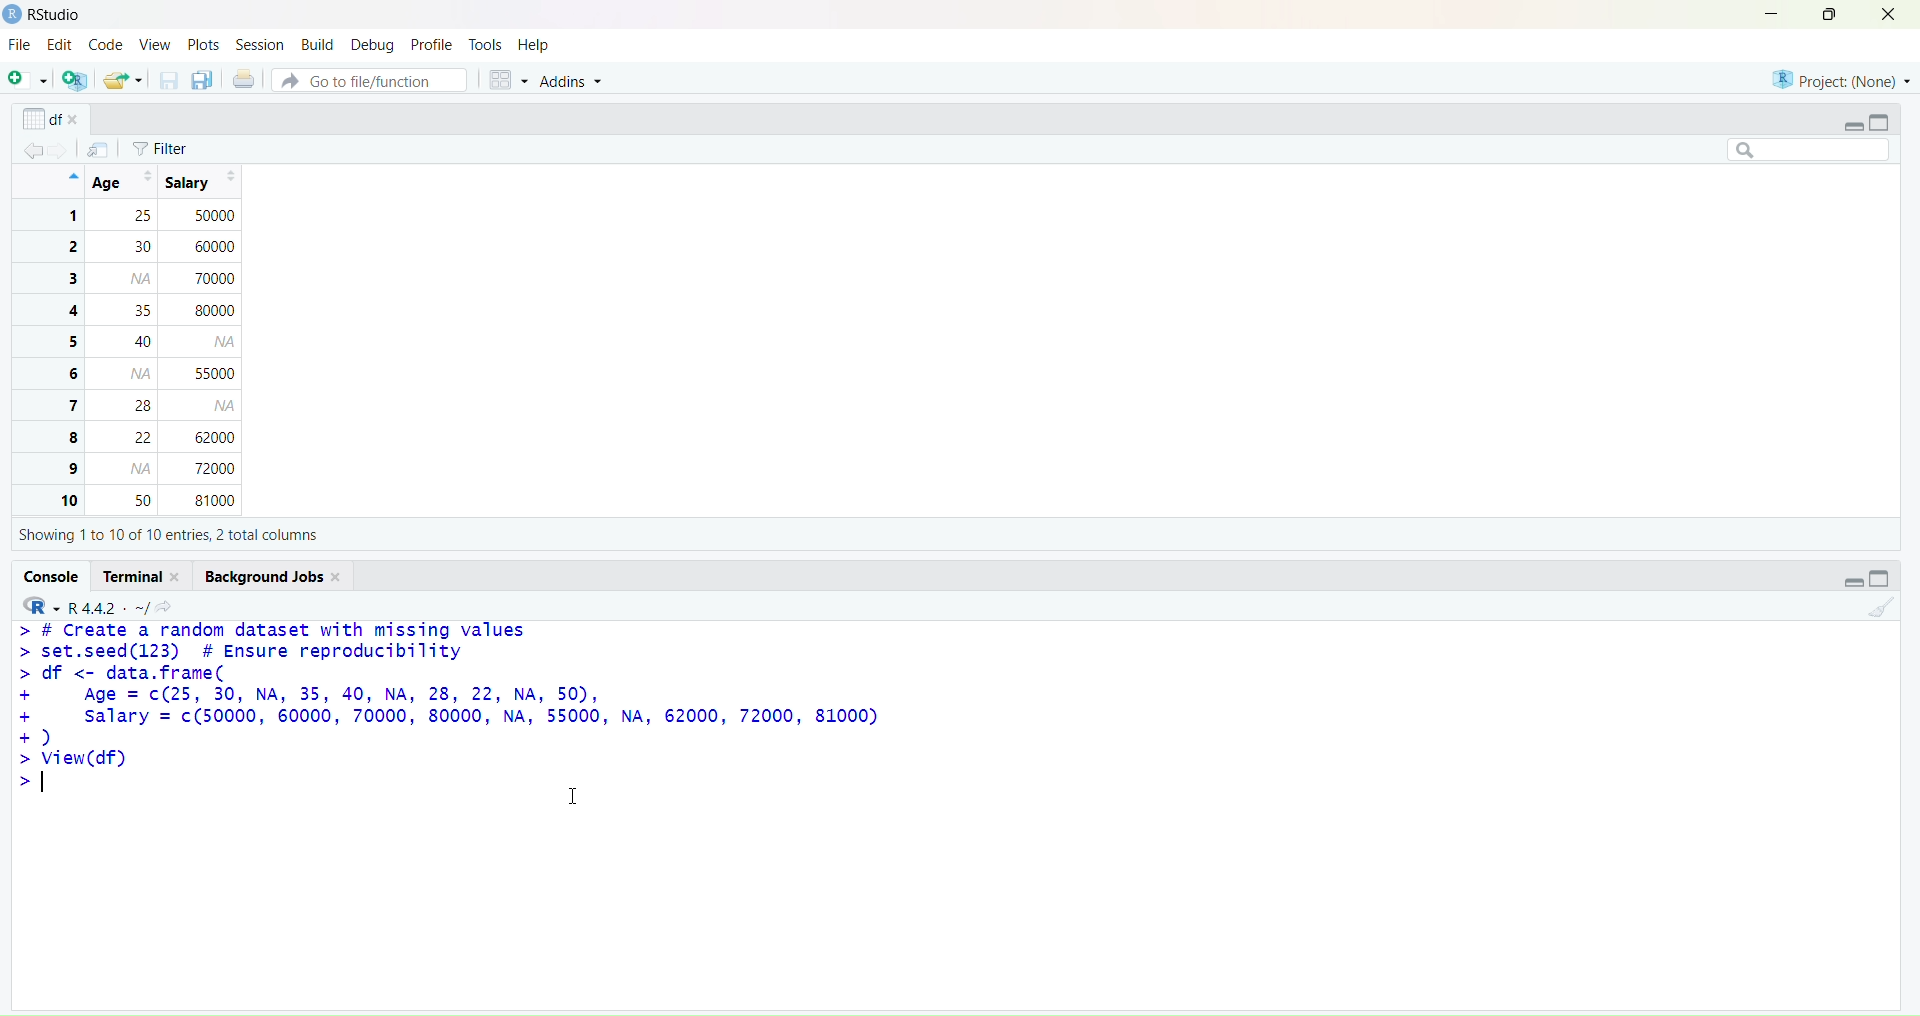 The height and width of the screenshot is (1016, 1920). Describe the element at coordinates (105, 44) in the screenshot. I see `code` at that location.